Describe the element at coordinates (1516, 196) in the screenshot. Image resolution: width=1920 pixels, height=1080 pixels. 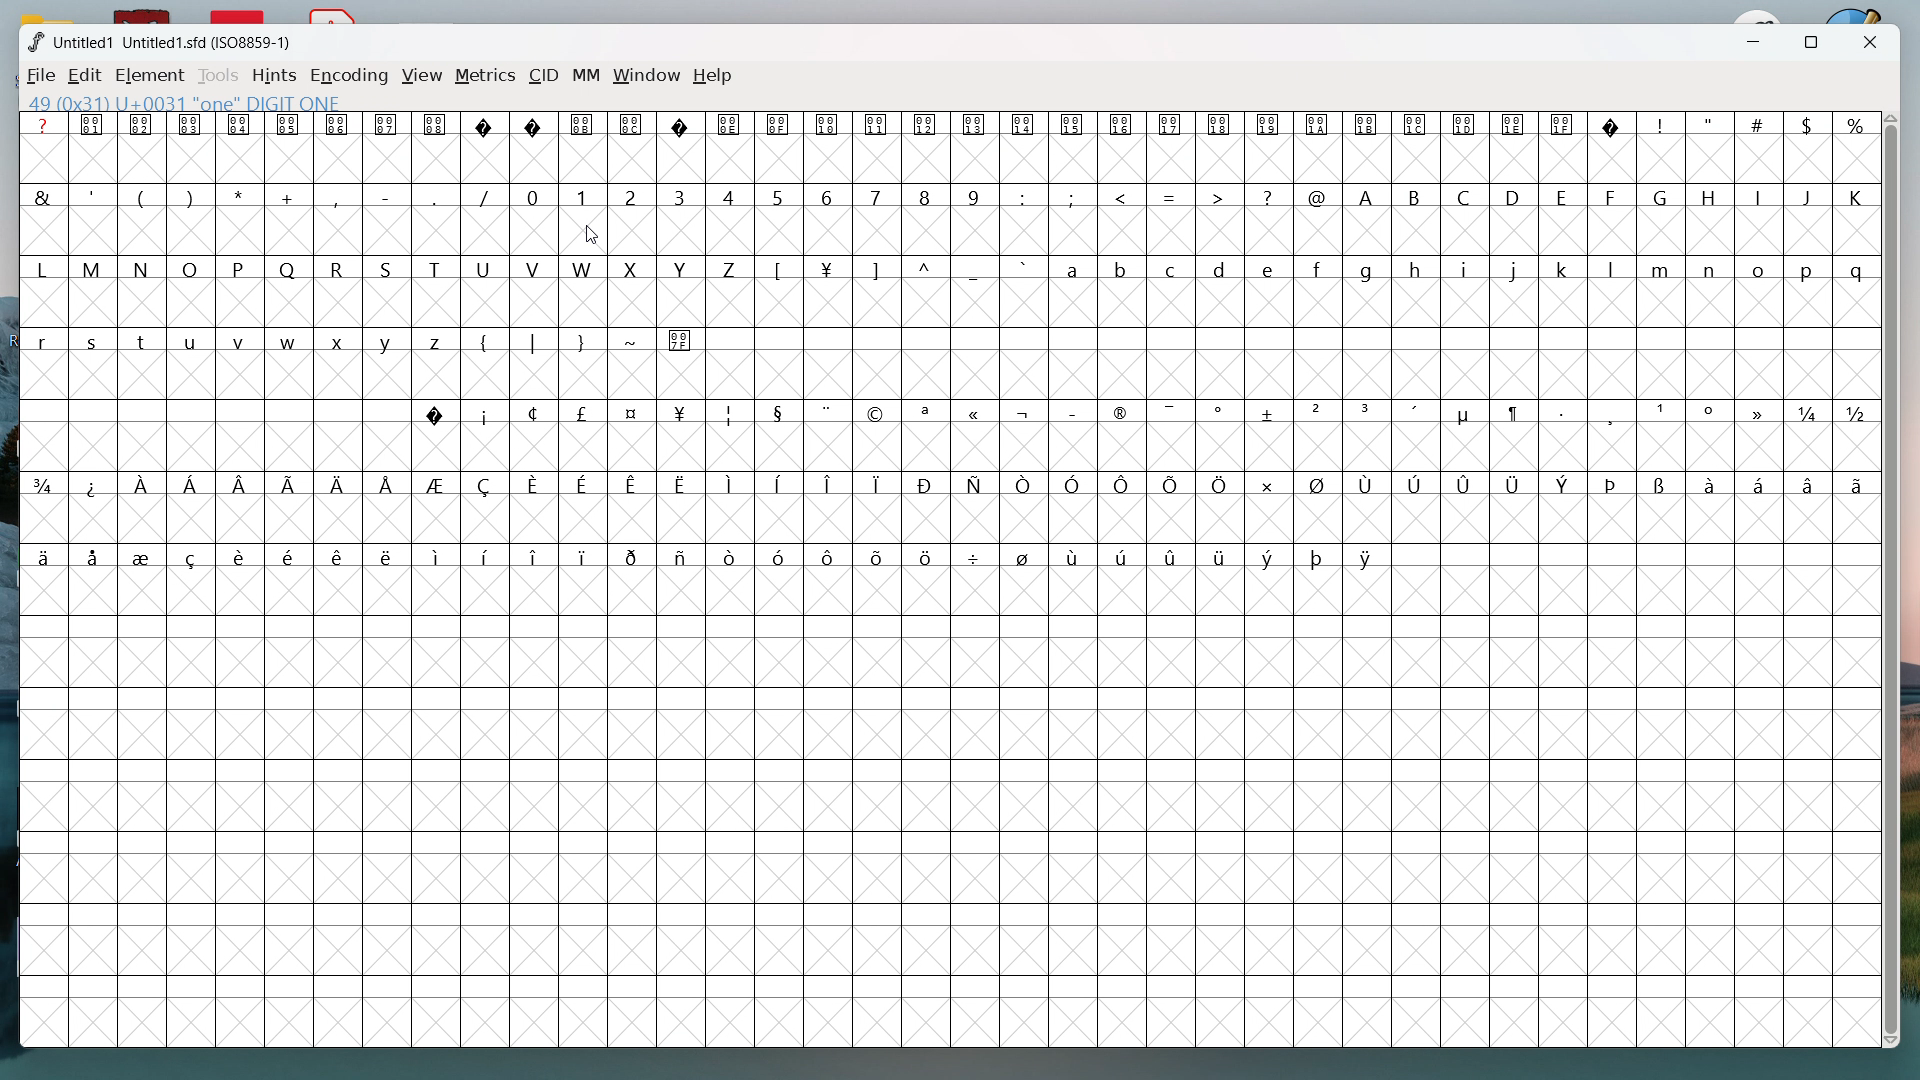
I see `D` at that location.